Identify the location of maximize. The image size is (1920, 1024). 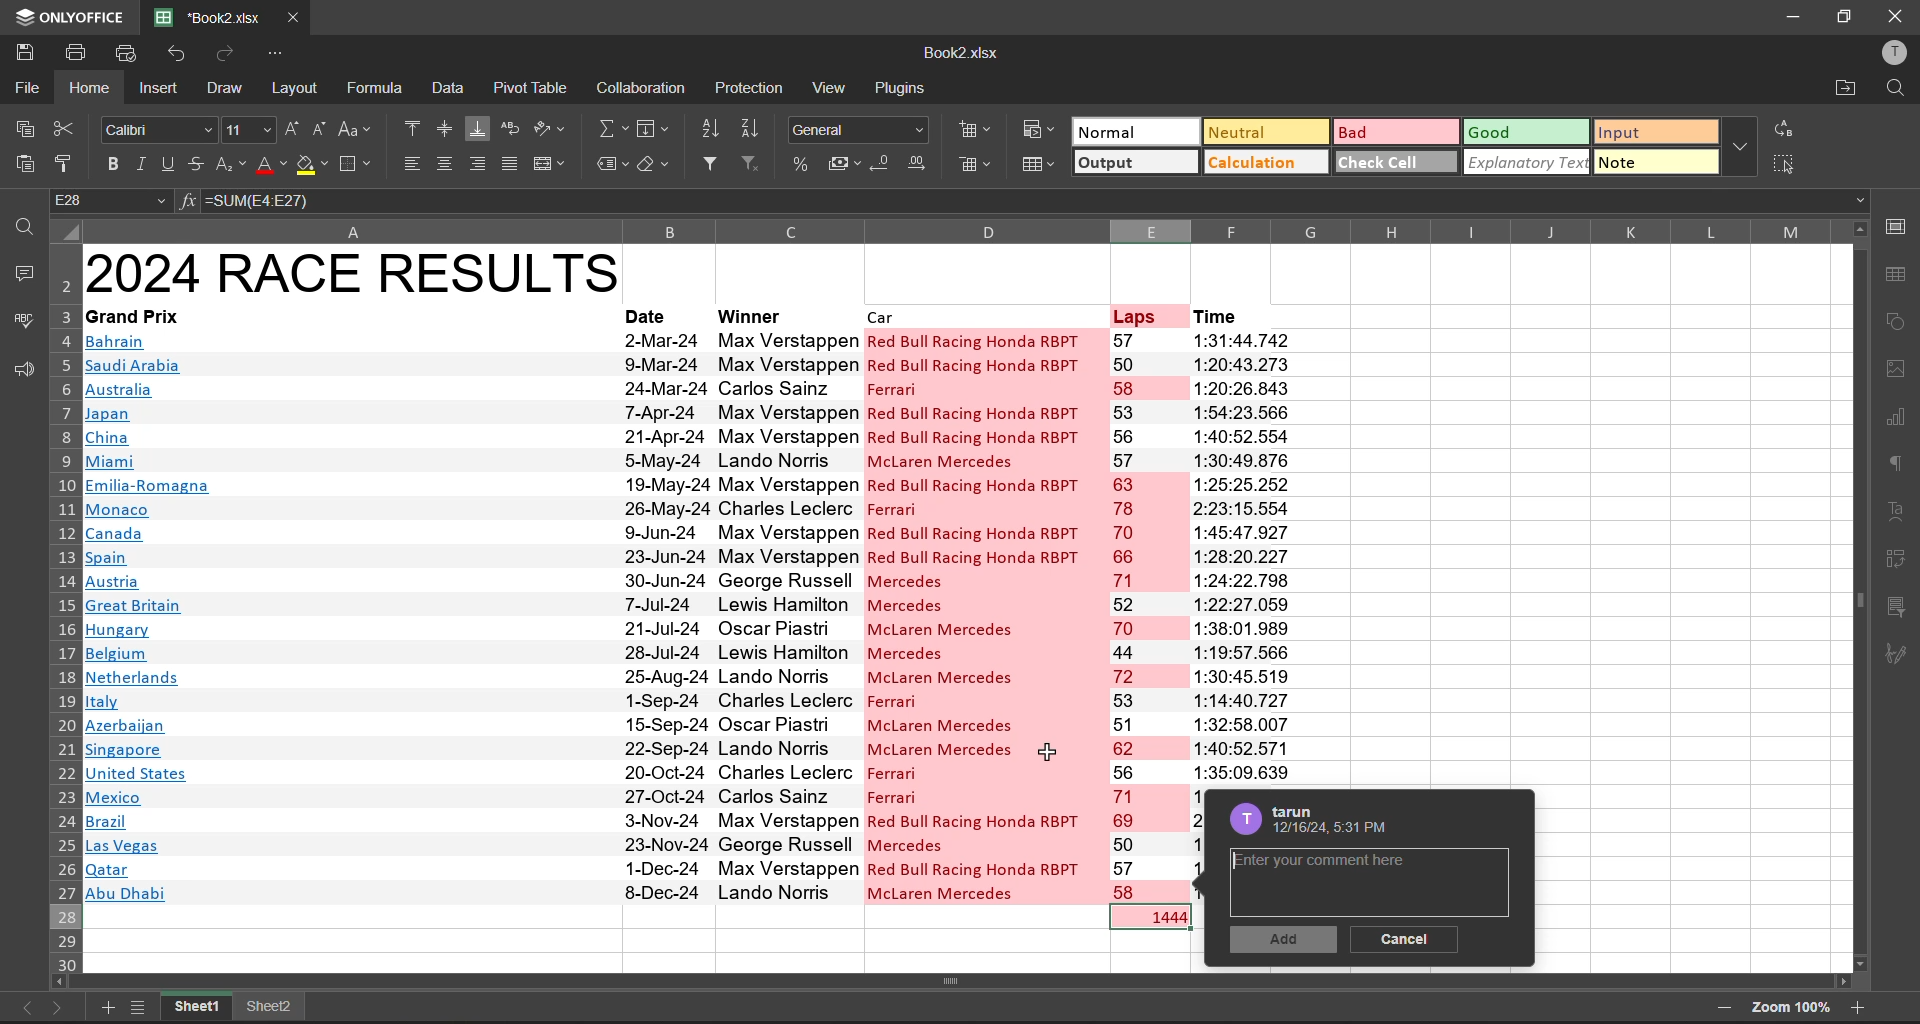
(1841, 15).